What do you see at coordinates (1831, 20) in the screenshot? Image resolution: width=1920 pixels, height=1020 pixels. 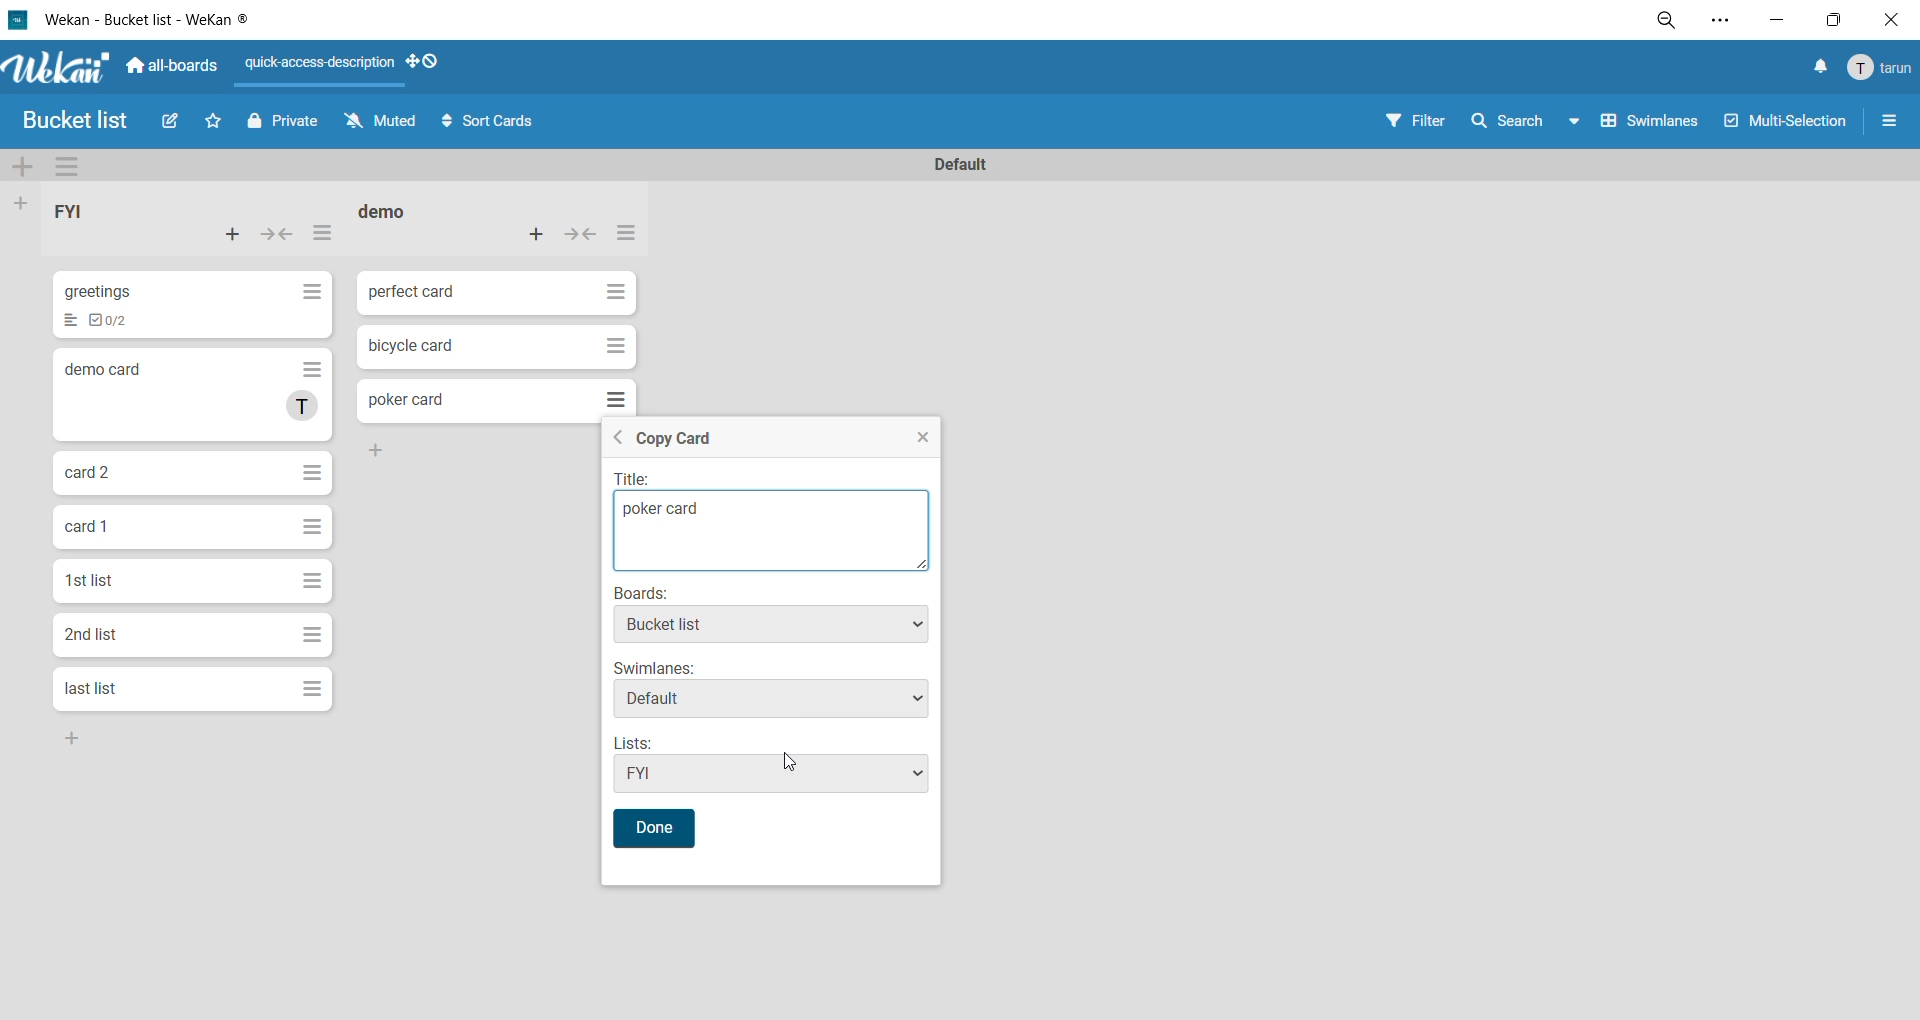 I see `maximize` at bounding box center [1831, 20].